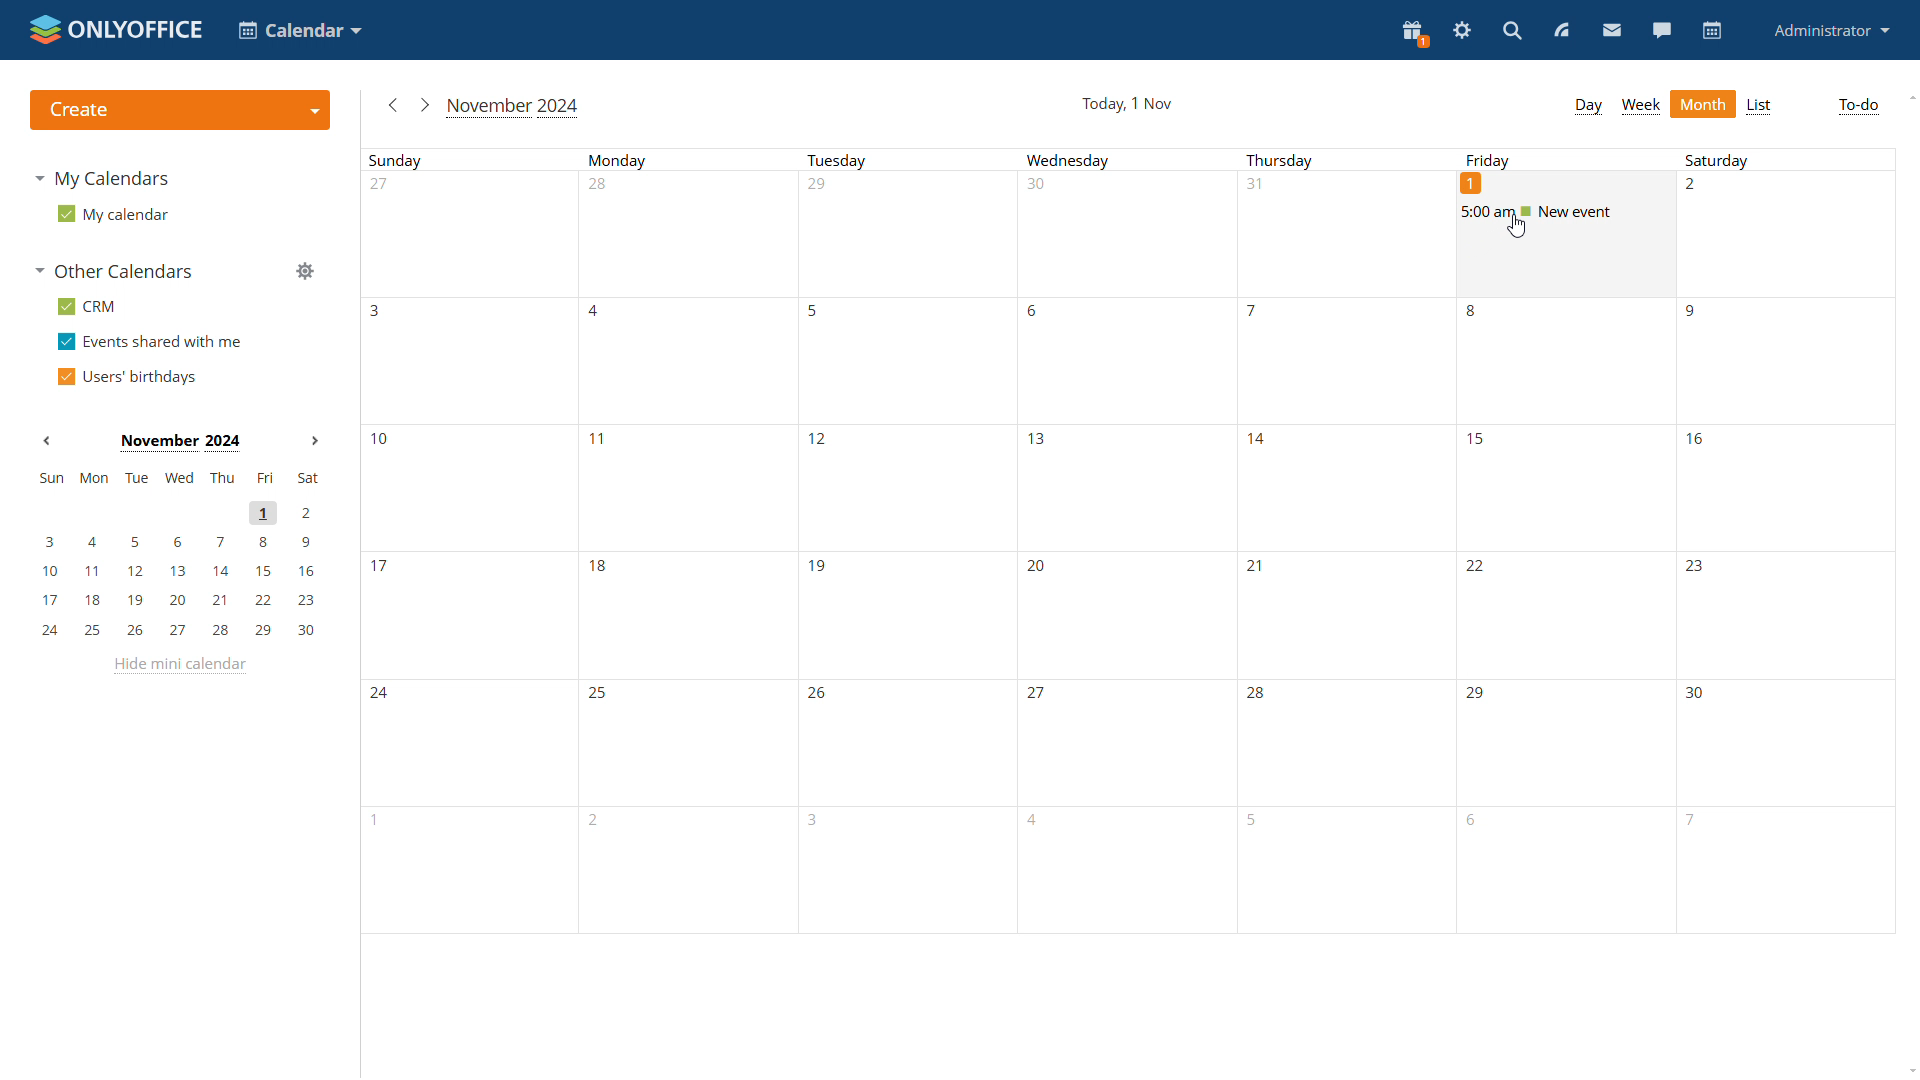 The width and height of the screenshot is (1920, 1080). I want to click on users' birthdays, so click(131, 378).